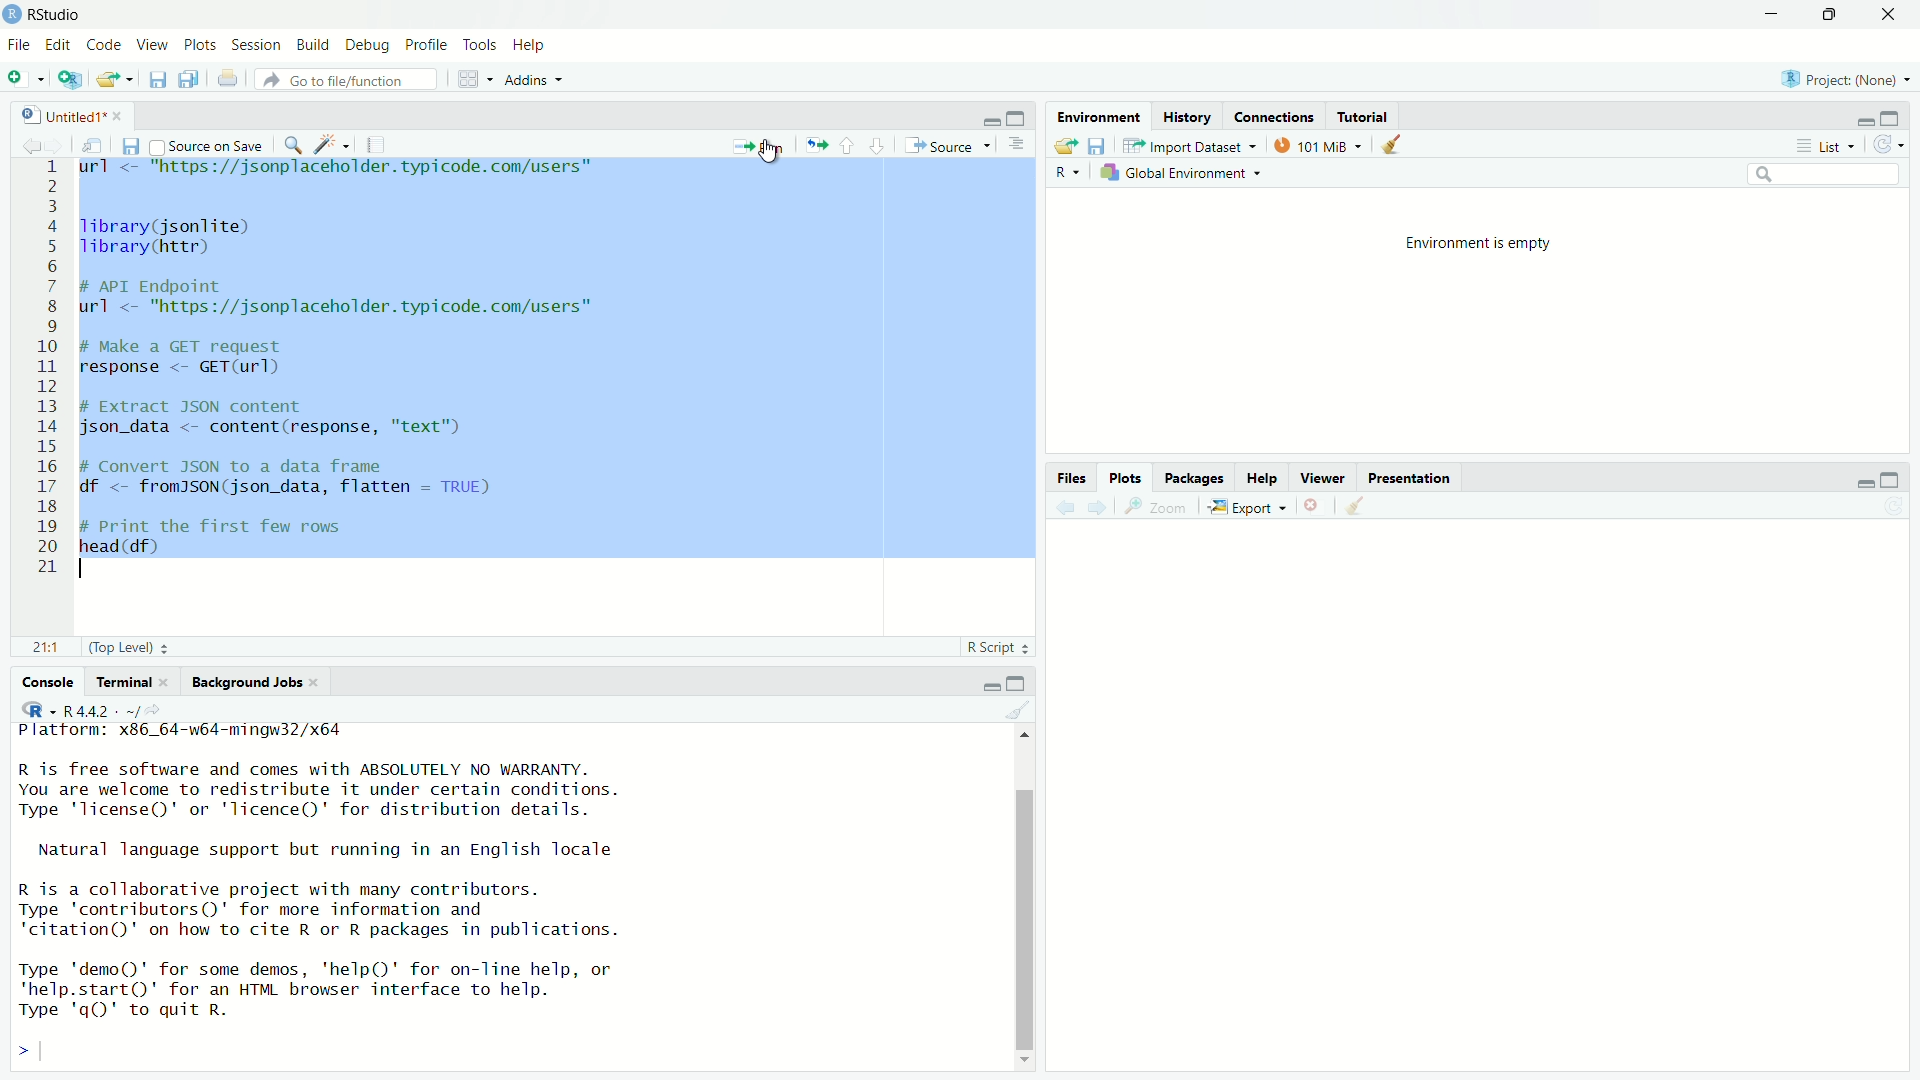  I want to click on History, so click(1188, 118).